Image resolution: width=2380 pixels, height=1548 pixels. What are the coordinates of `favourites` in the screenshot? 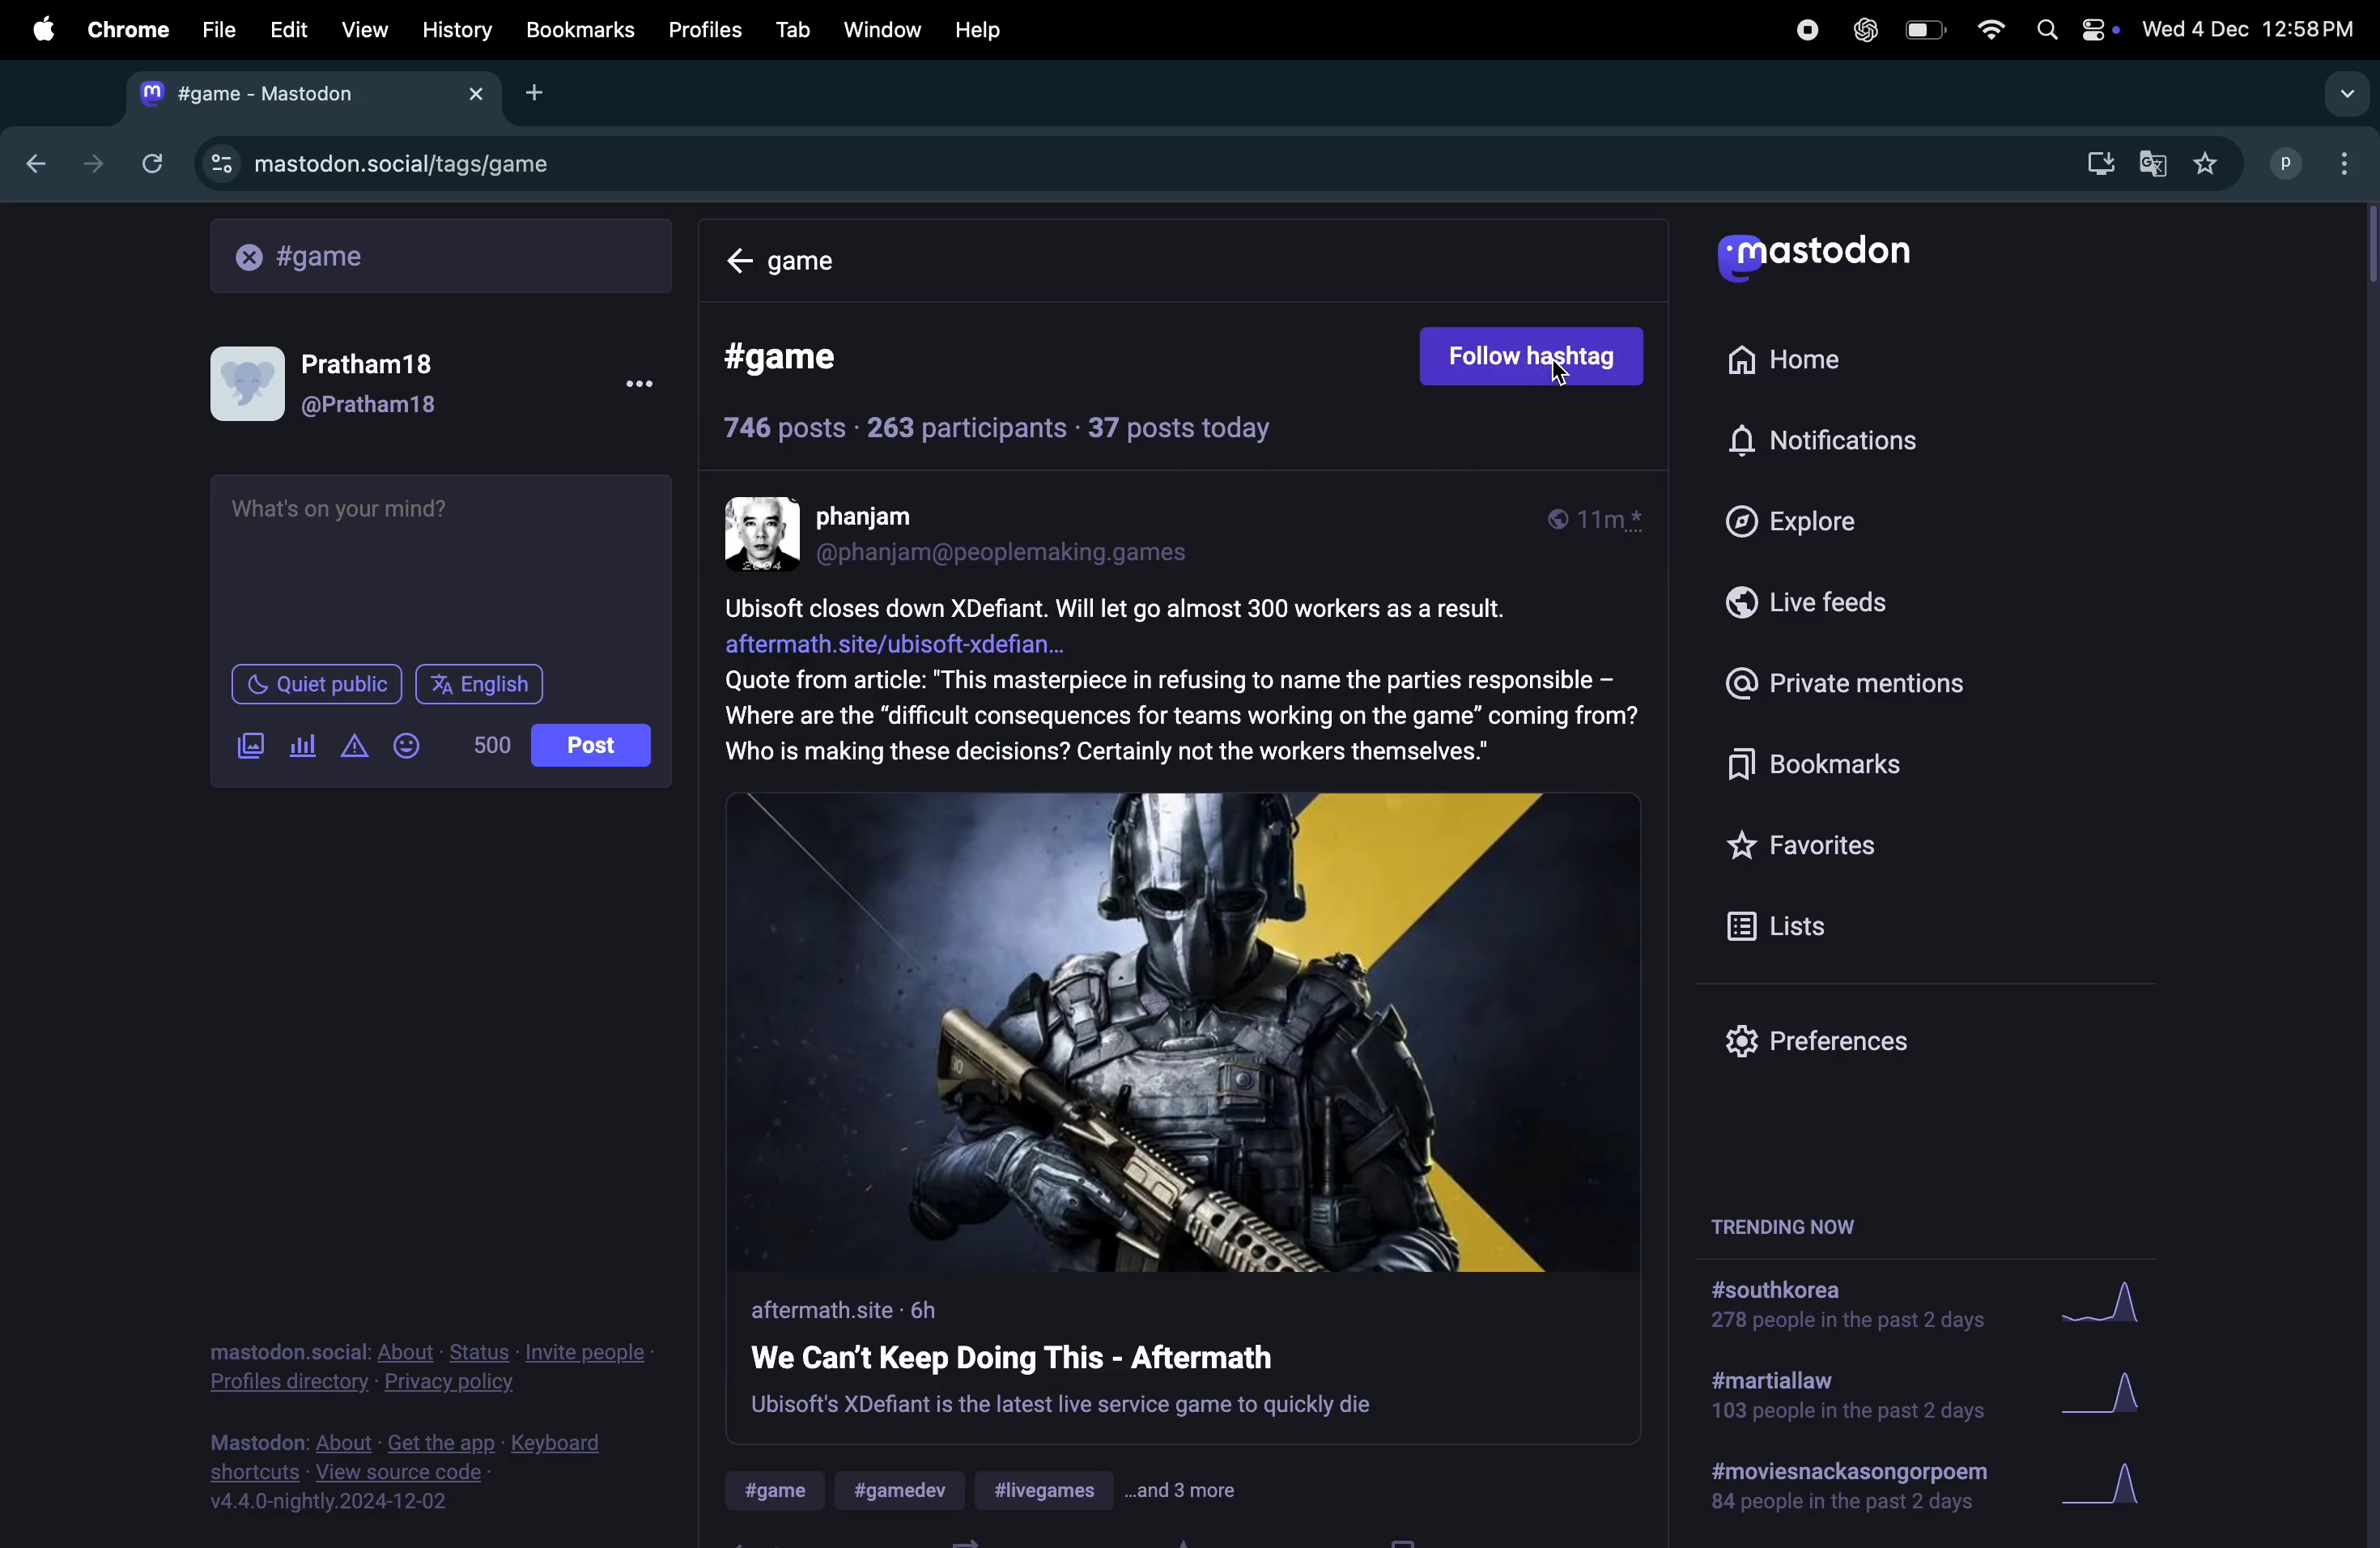 It's located at (2212, 161).